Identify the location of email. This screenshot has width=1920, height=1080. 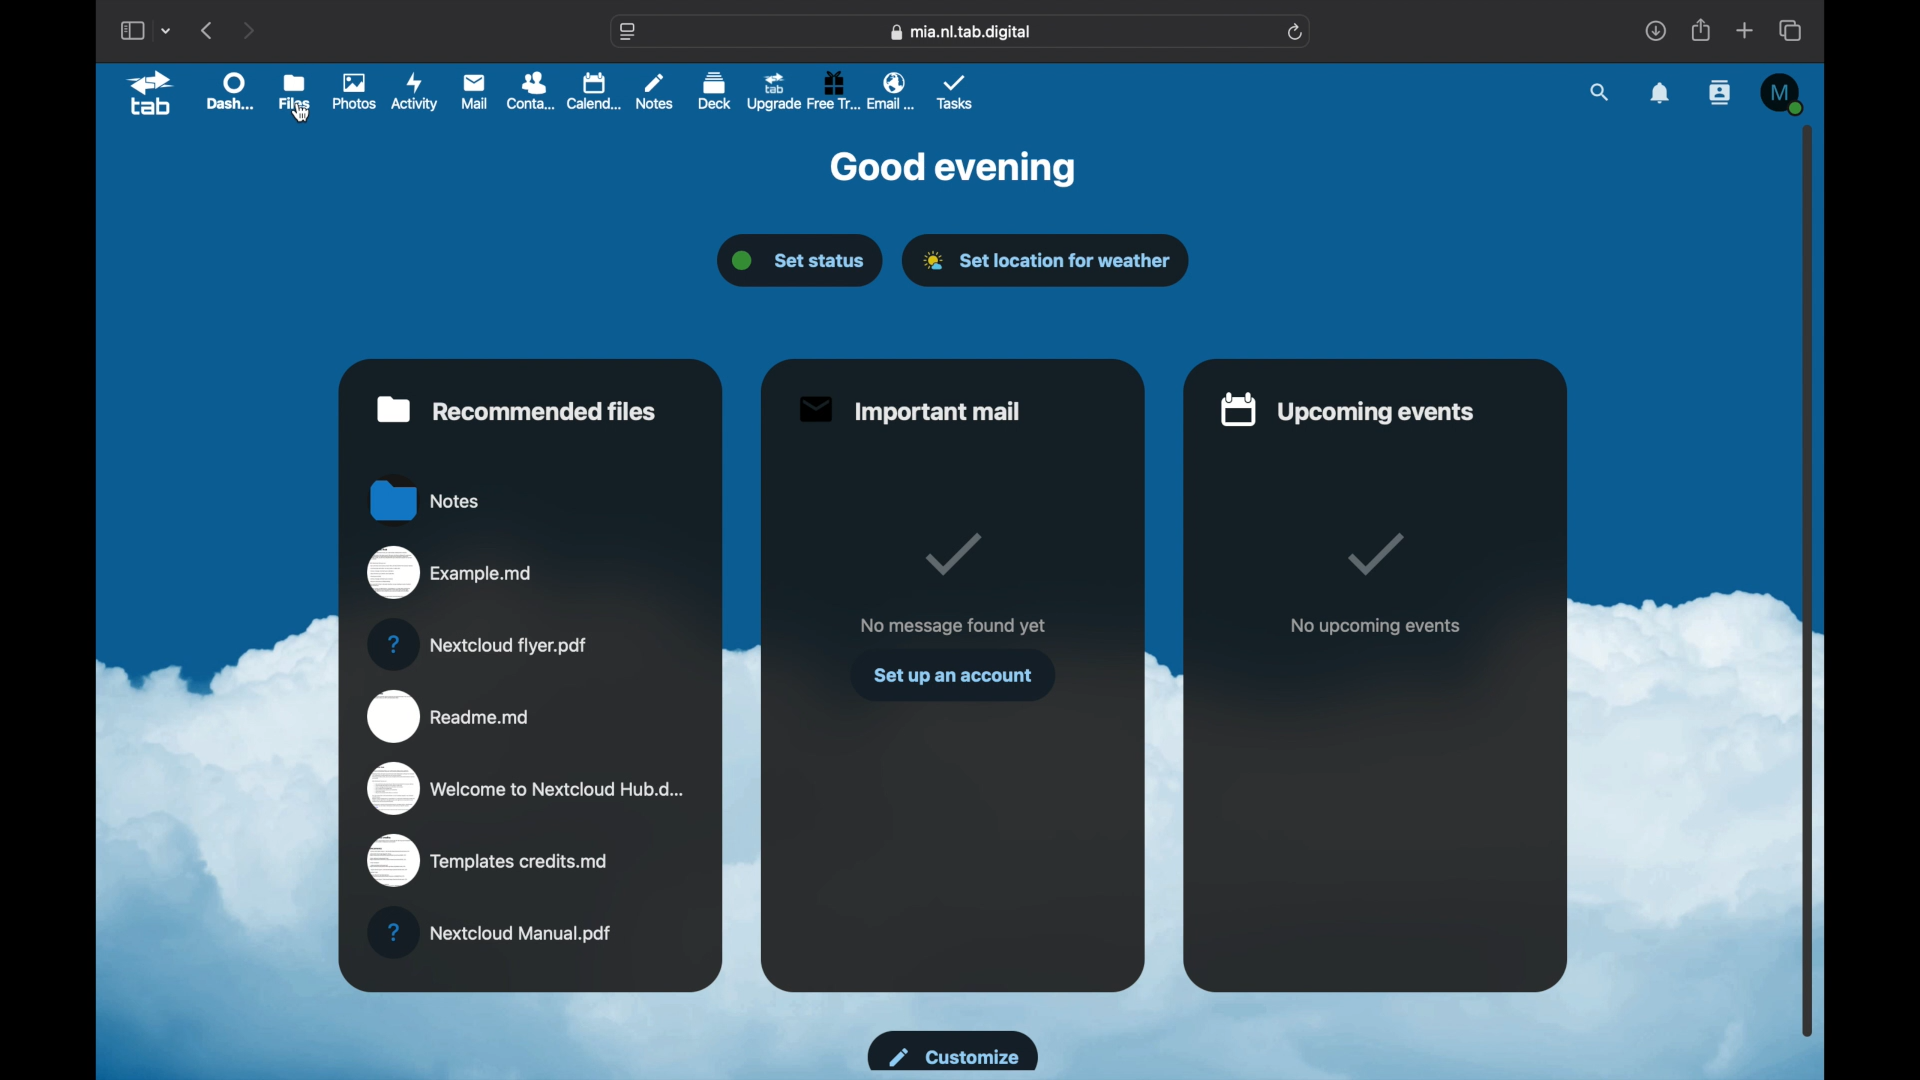
(894, 90).